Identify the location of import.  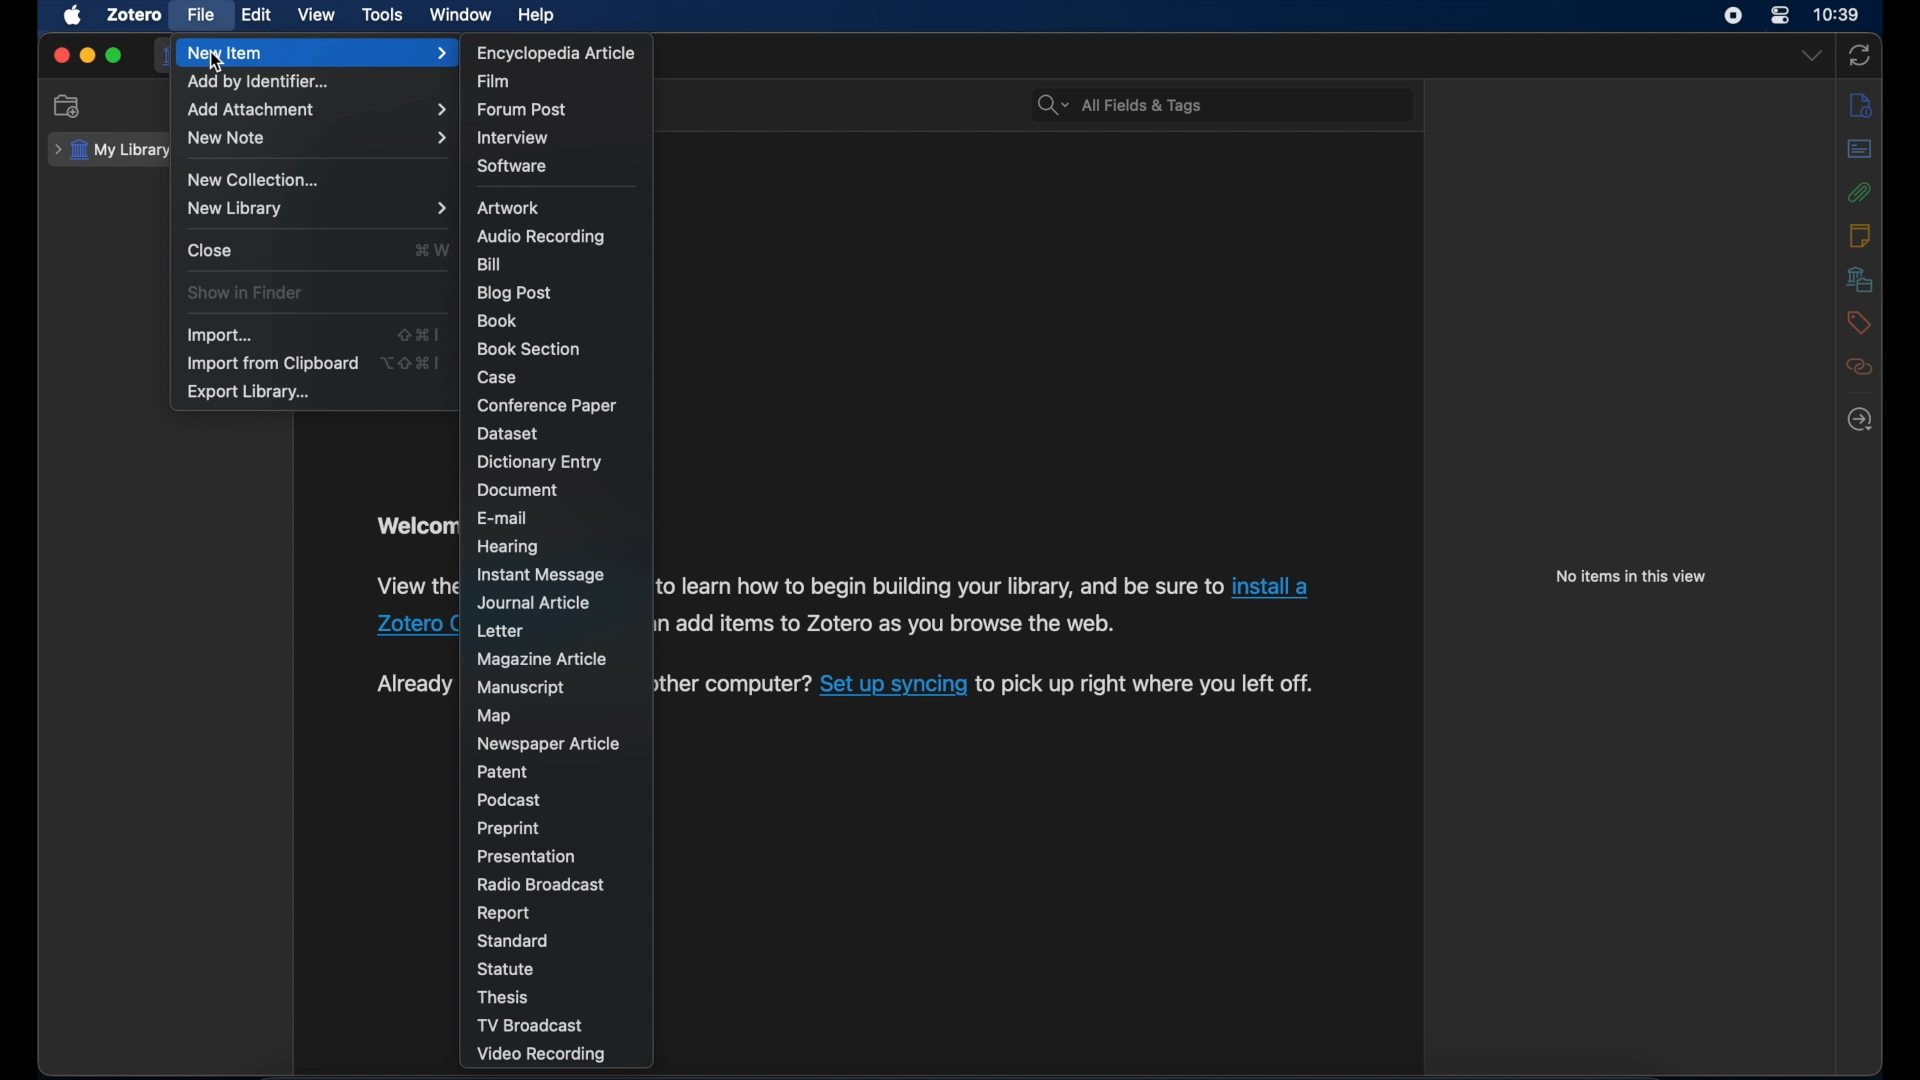
(221, 336).